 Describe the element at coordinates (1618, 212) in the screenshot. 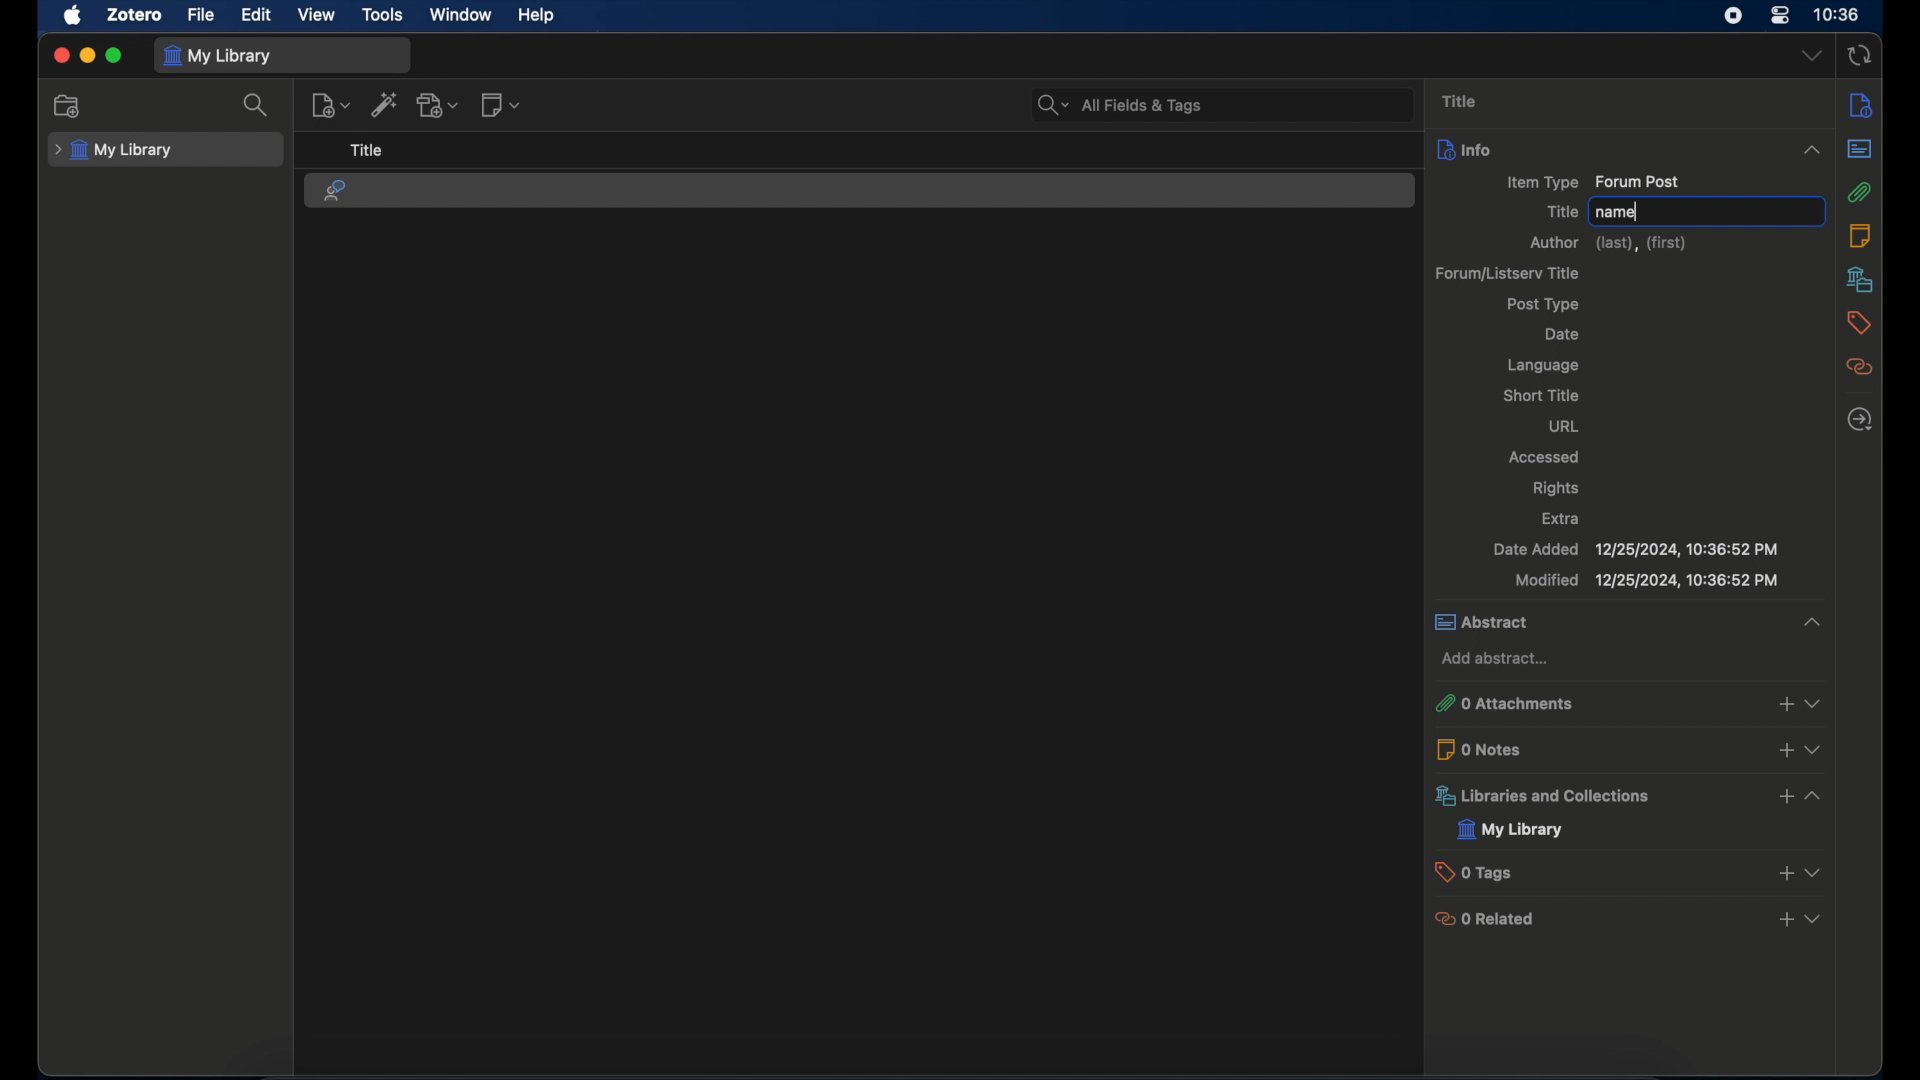

I see `name` at that location.